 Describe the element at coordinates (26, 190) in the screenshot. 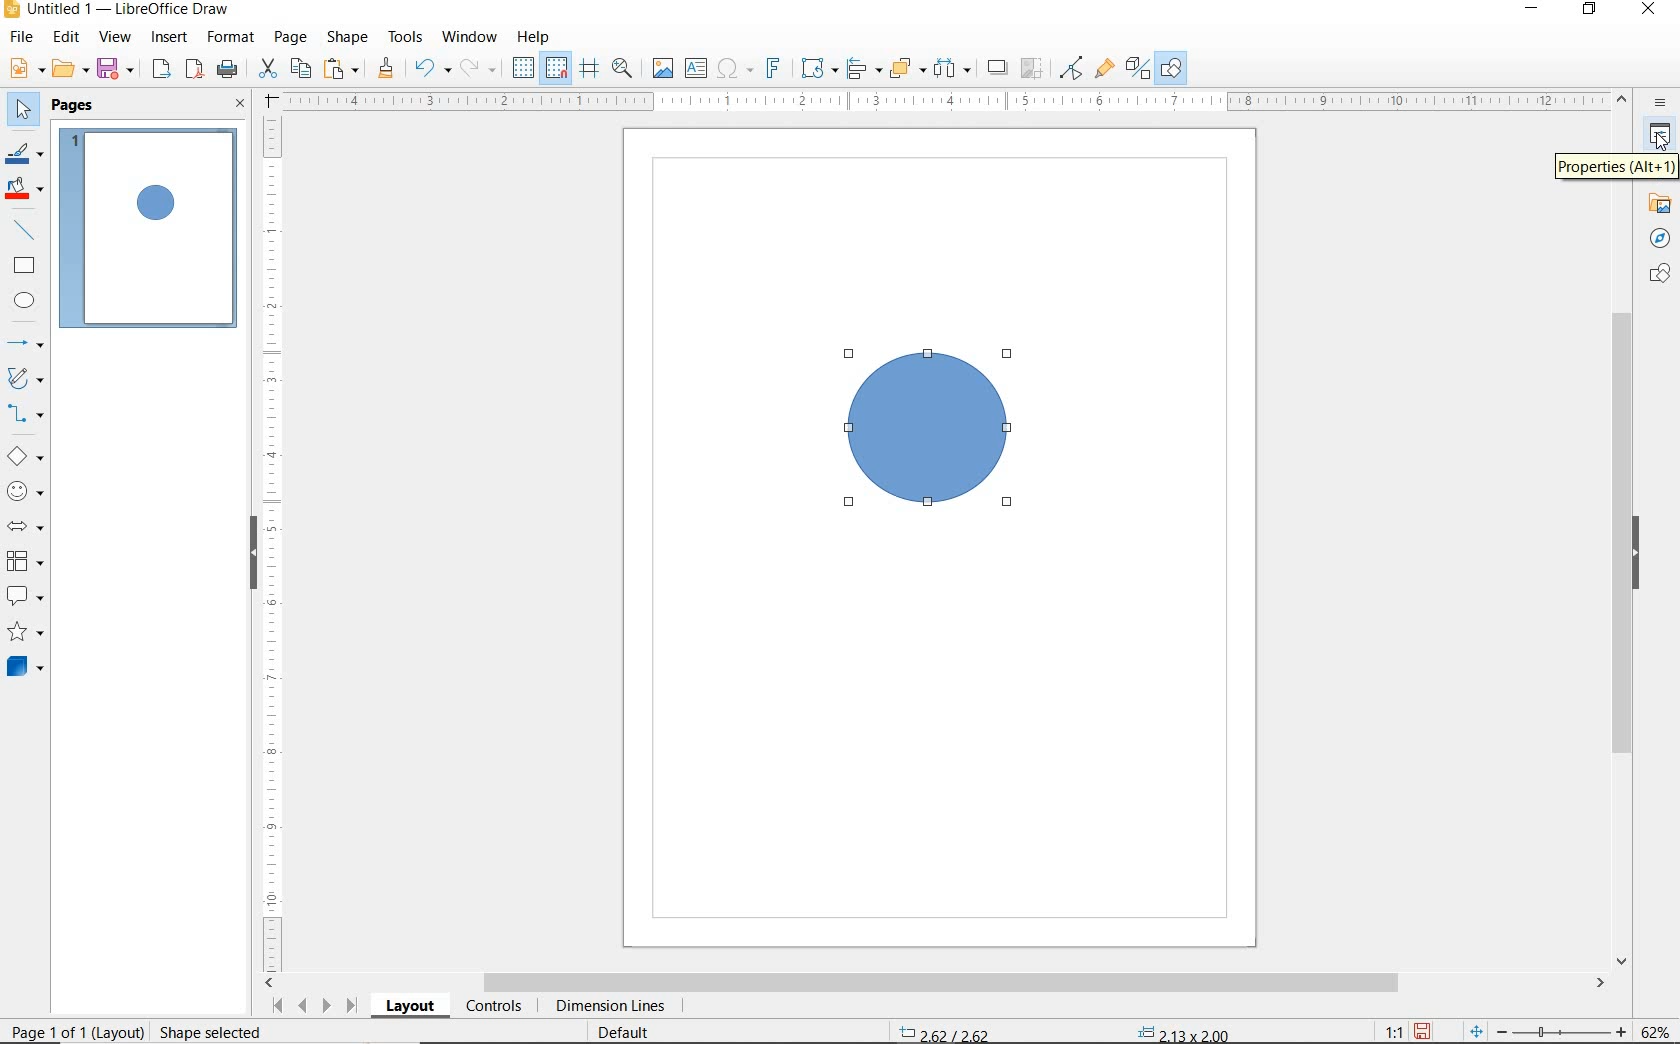

I see `FILL COLOR` at that location.